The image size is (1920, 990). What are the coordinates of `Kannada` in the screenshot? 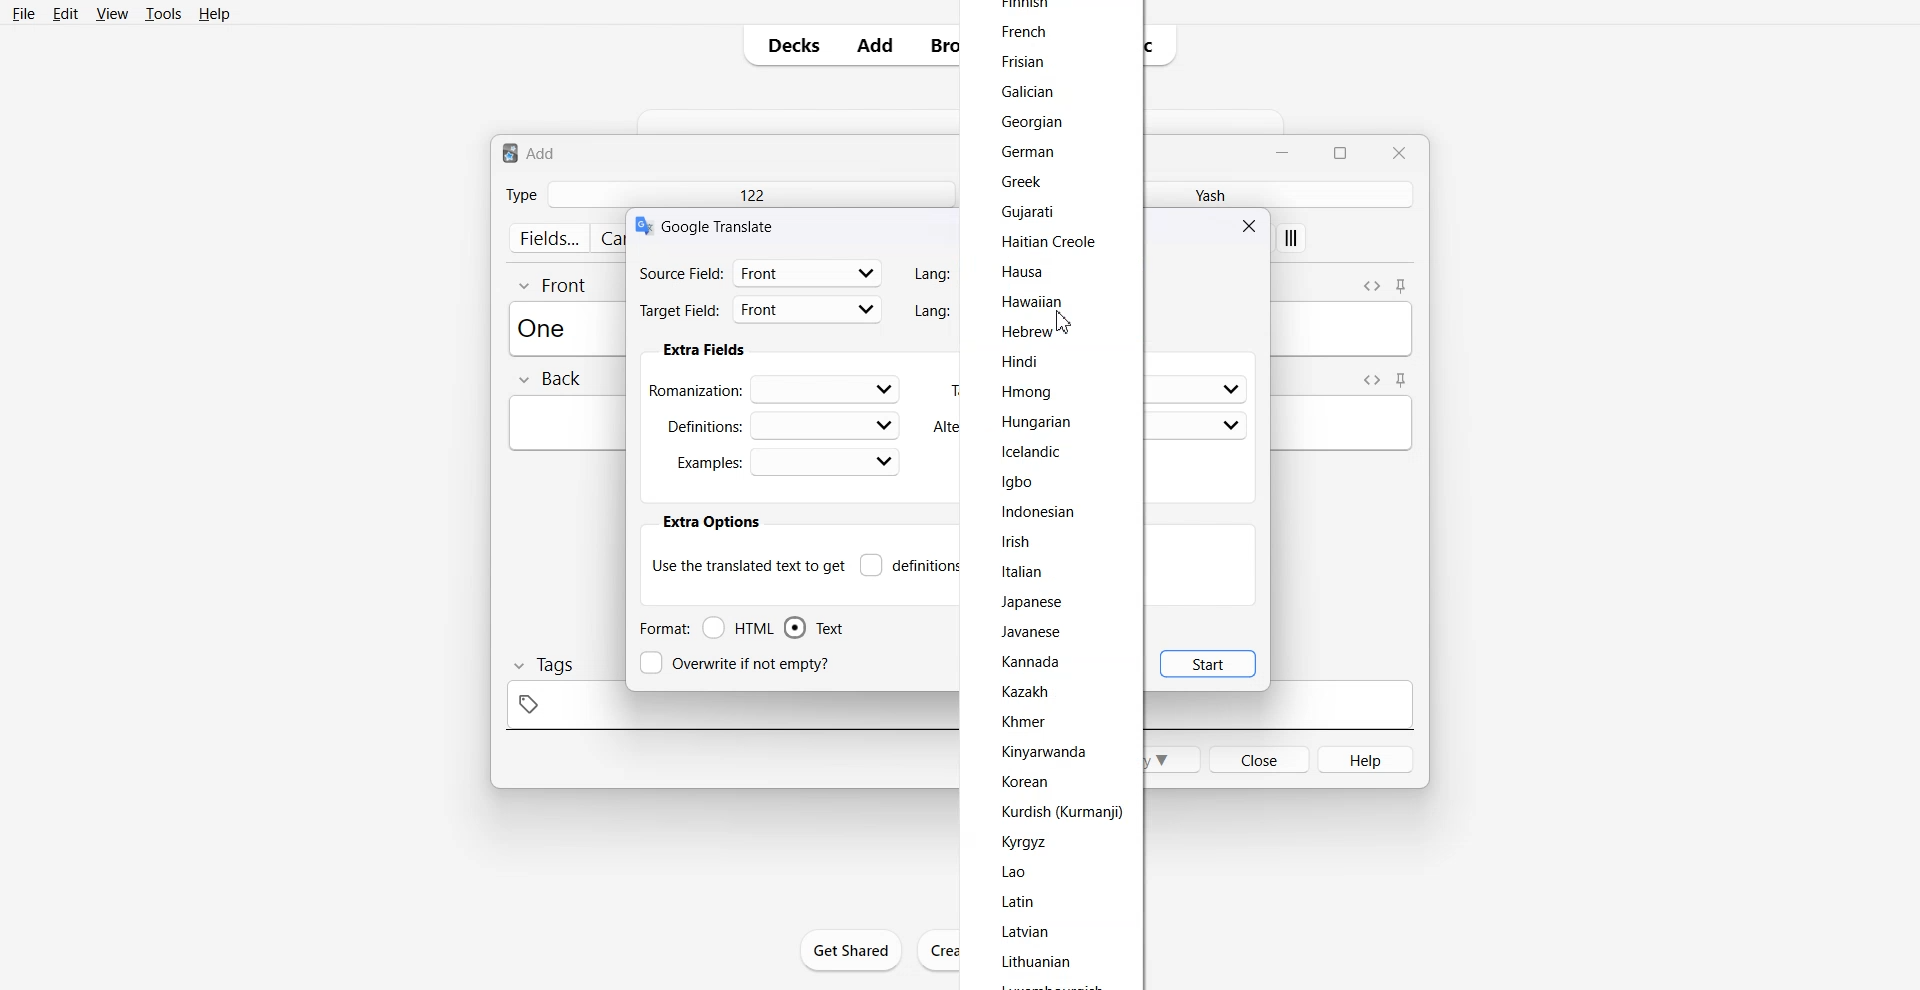 It's located at (1034, 662).